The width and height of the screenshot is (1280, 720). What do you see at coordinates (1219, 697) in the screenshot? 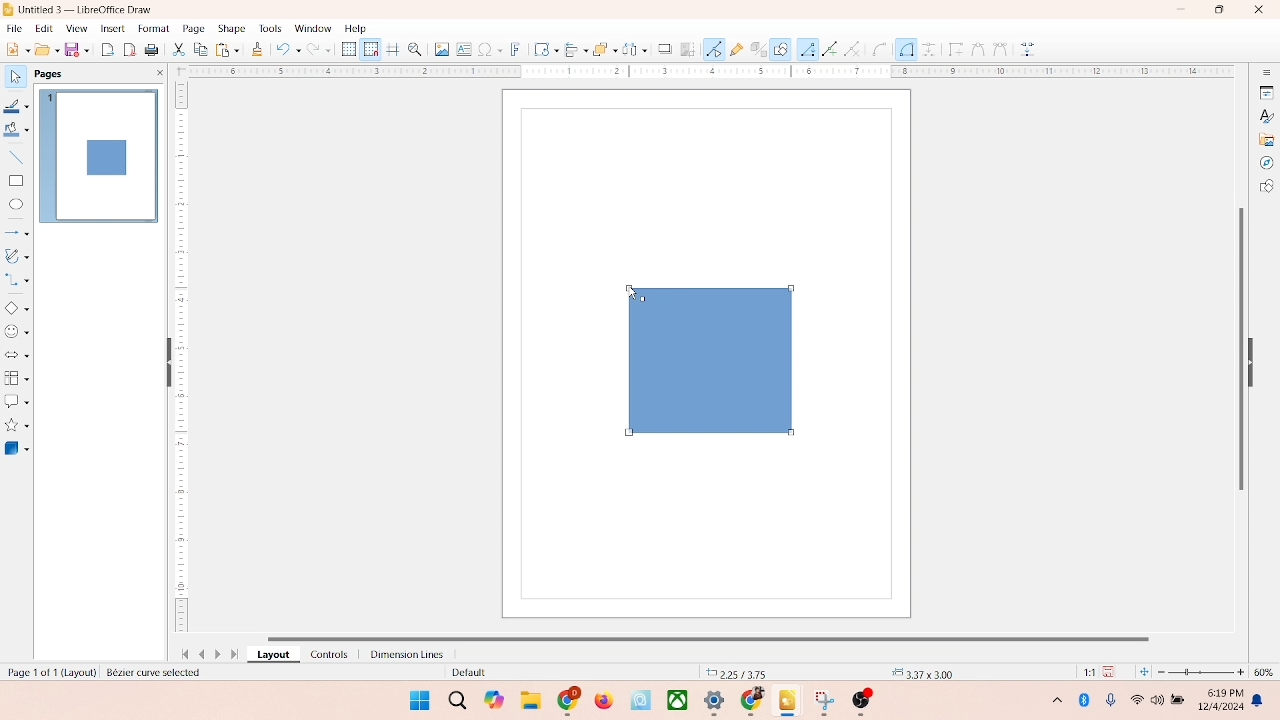
I see `time and date` at bounding box center [1219, 697].